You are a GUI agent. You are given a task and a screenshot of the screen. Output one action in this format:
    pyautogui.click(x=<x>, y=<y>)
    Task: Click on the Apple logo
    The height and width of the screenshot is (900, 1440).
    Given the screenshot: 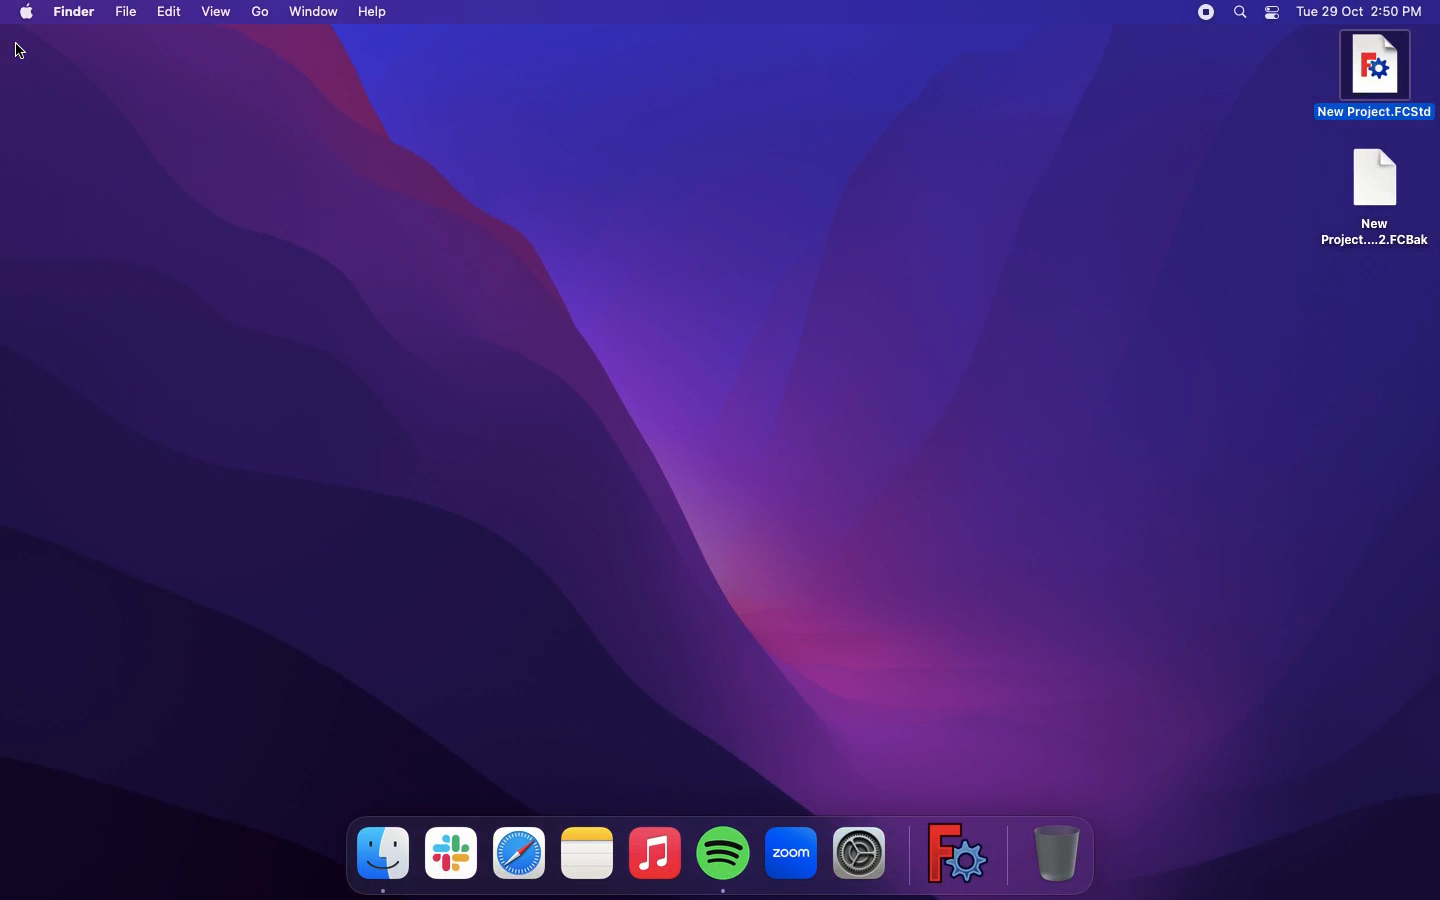 What is the action you would take?
    pyautogui.click(x=25, y=12)
    